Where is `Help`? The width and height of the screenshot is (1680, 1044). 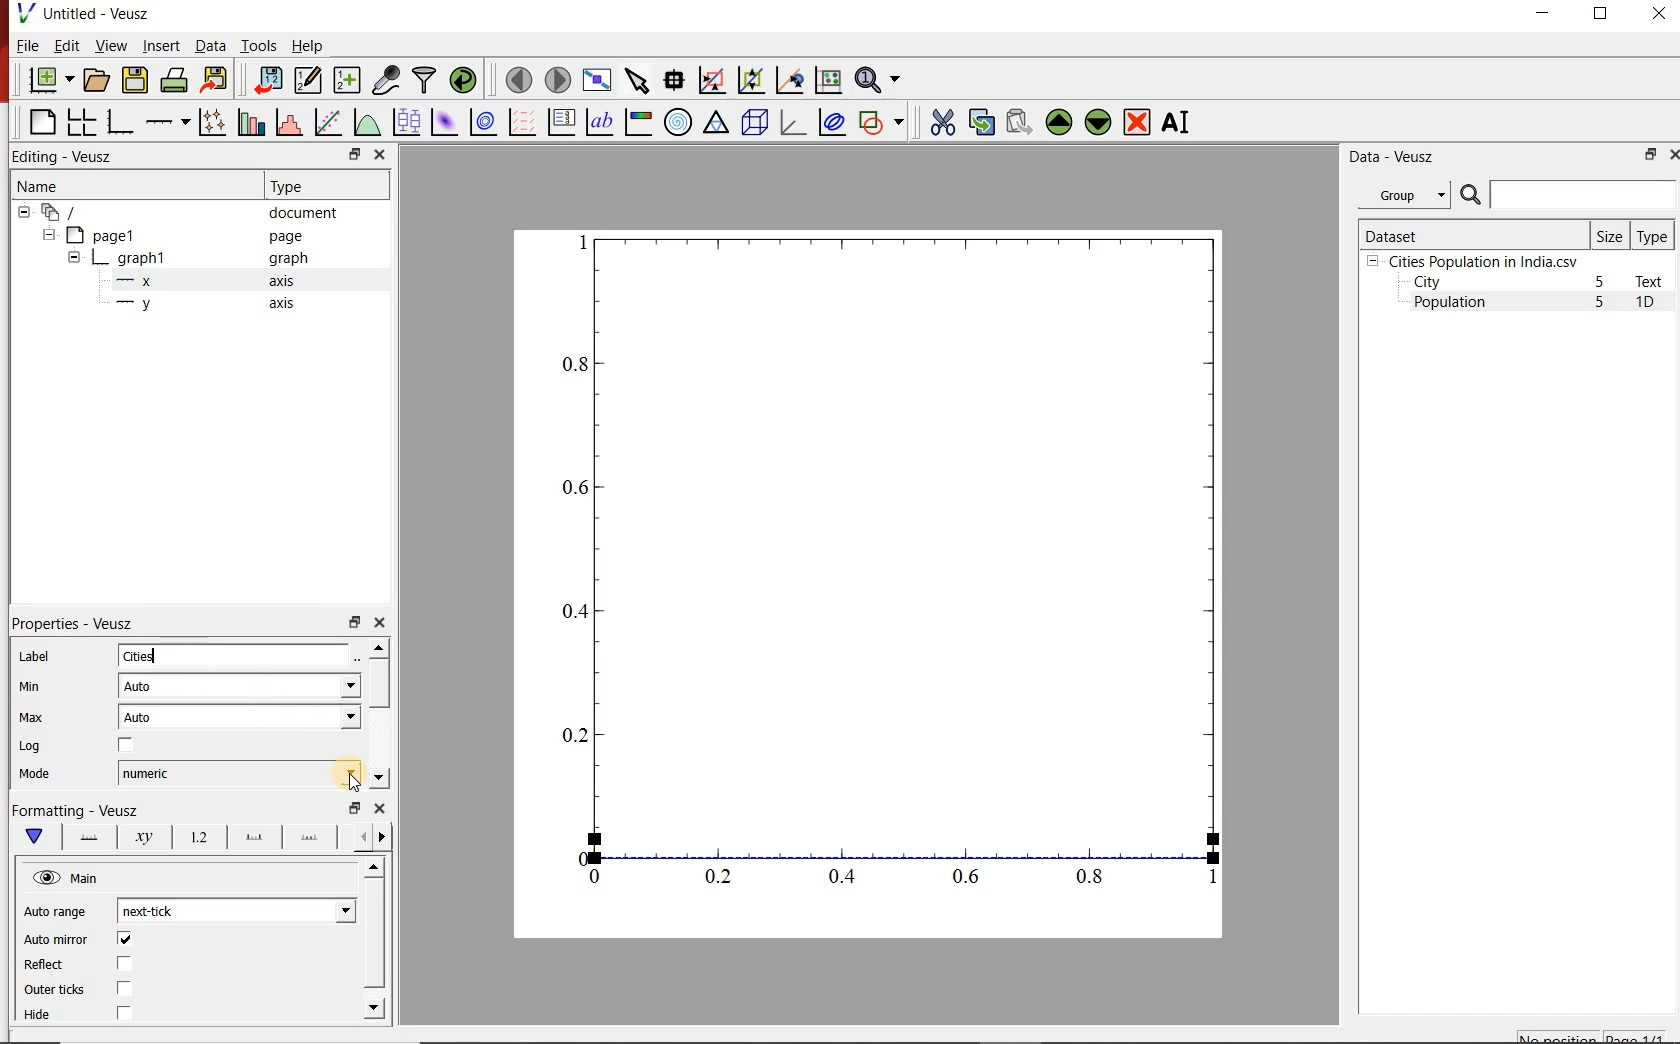
Help is located at coordinates (309, 45).